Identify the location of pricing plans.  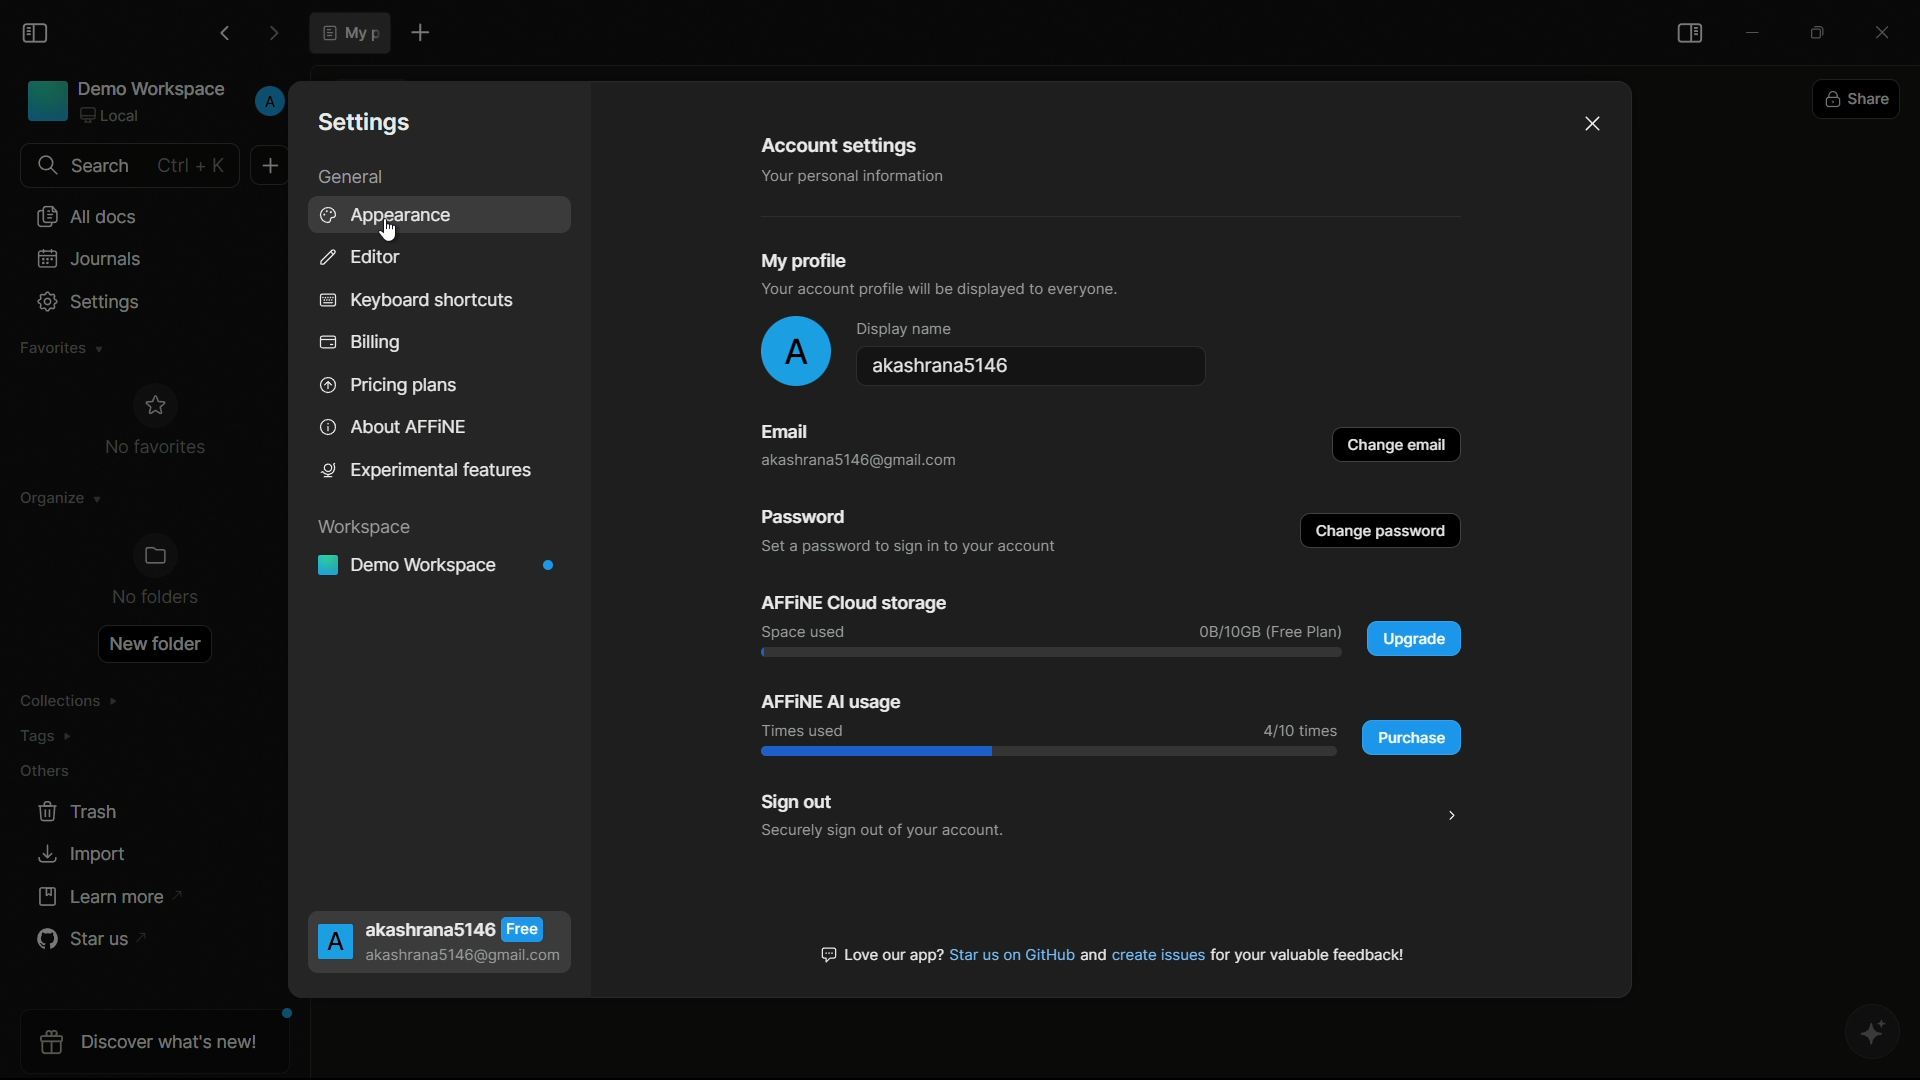
(387, 383).